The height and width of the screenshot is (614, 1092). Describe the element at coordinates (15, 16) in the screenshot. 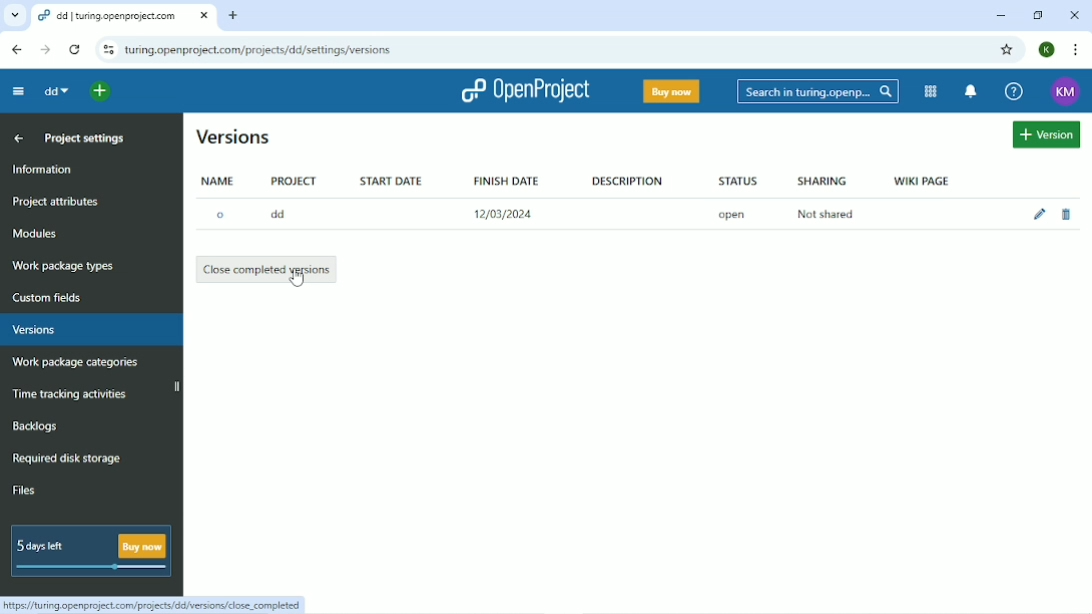

I see `` at that location.